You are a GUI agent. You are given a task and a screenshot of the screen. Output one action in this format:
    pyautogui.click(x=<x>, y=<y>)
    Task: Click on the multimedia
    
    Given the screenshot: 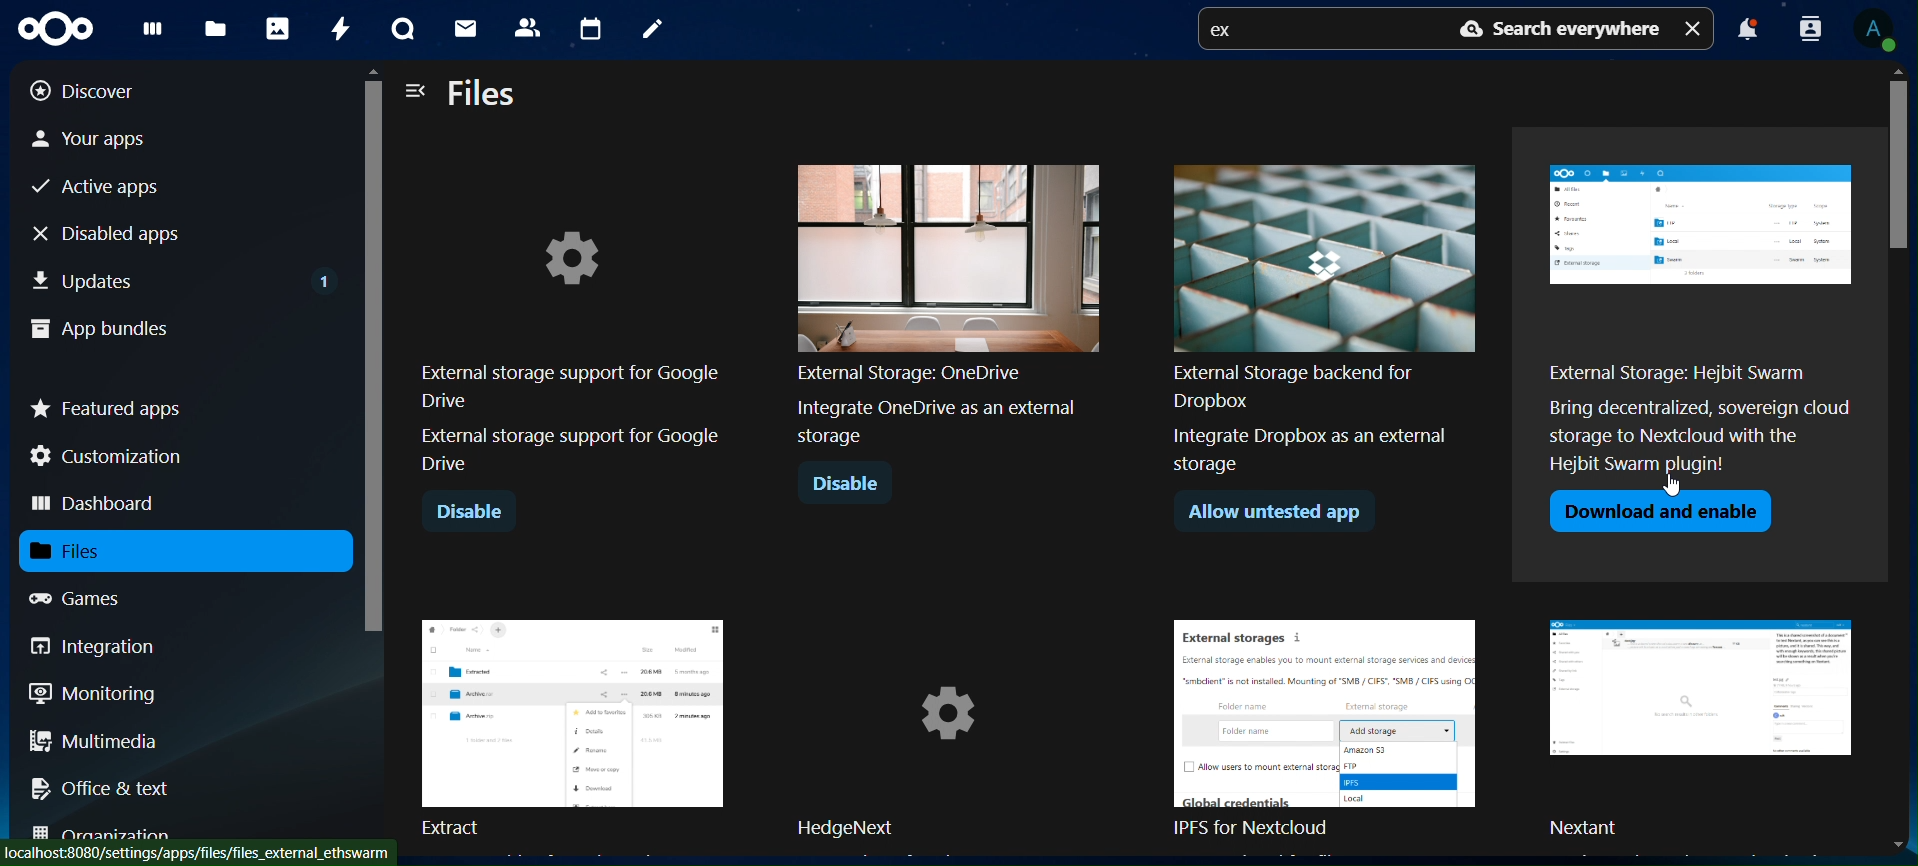 What is the action you would take?
    pyautogui.click(x=95, y=744)
    